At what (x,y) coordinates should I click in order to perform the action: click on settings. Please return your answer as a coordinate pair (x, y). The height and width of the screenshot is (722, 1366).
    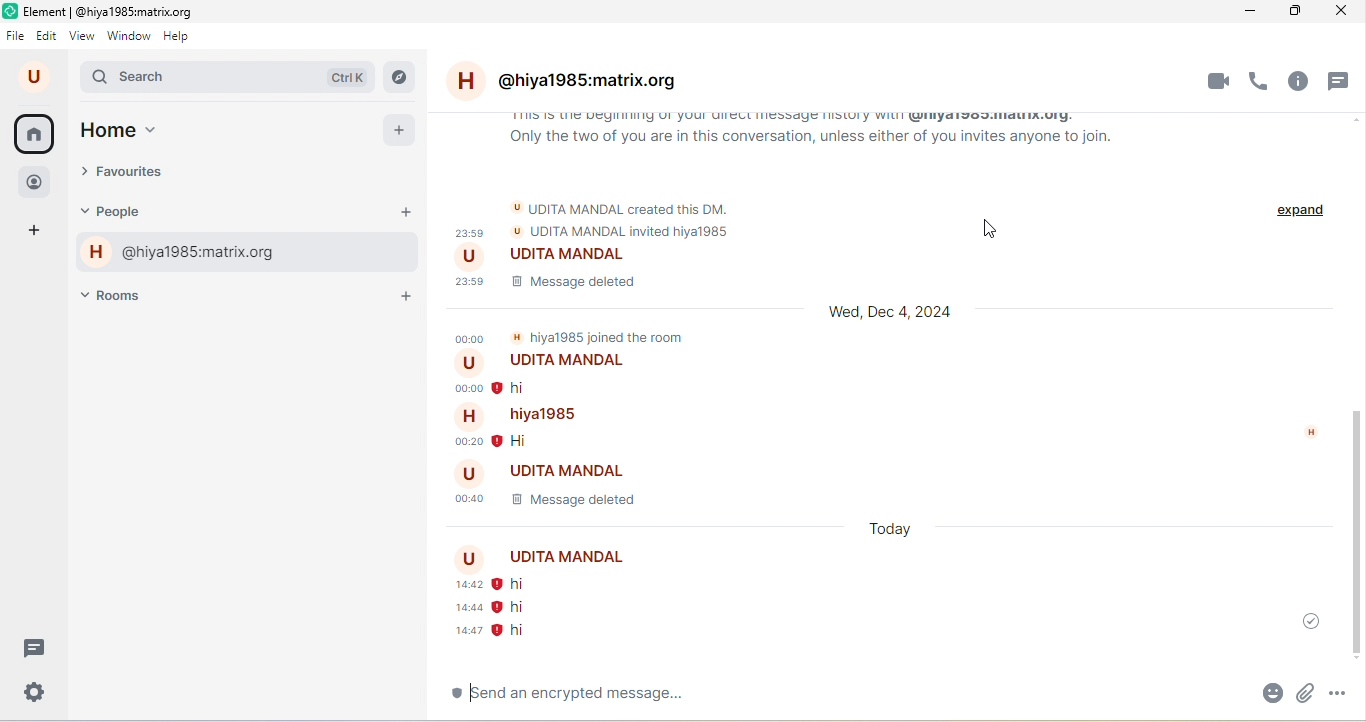
    Looking at the image, I should click on (36, 691).